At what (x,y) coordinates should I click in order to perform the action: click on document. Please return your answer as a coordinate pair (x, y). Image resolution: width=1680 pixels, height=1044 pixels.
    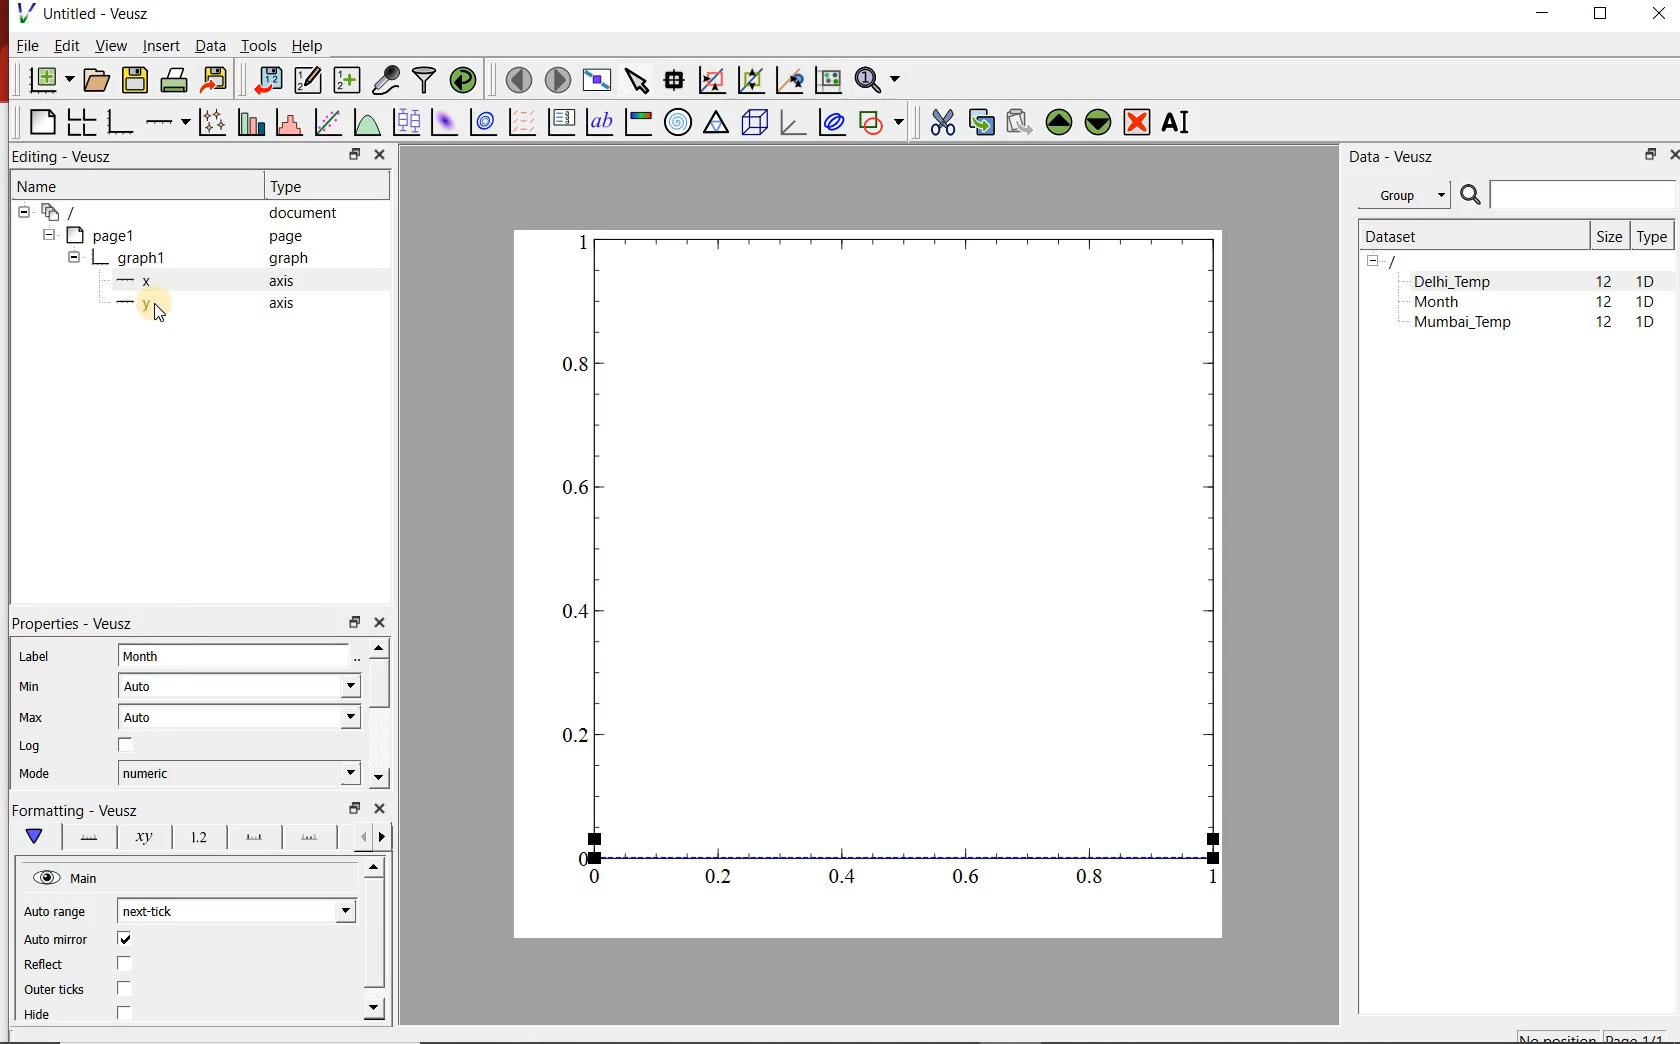
    Looking at the image, I should click on (182, 211).